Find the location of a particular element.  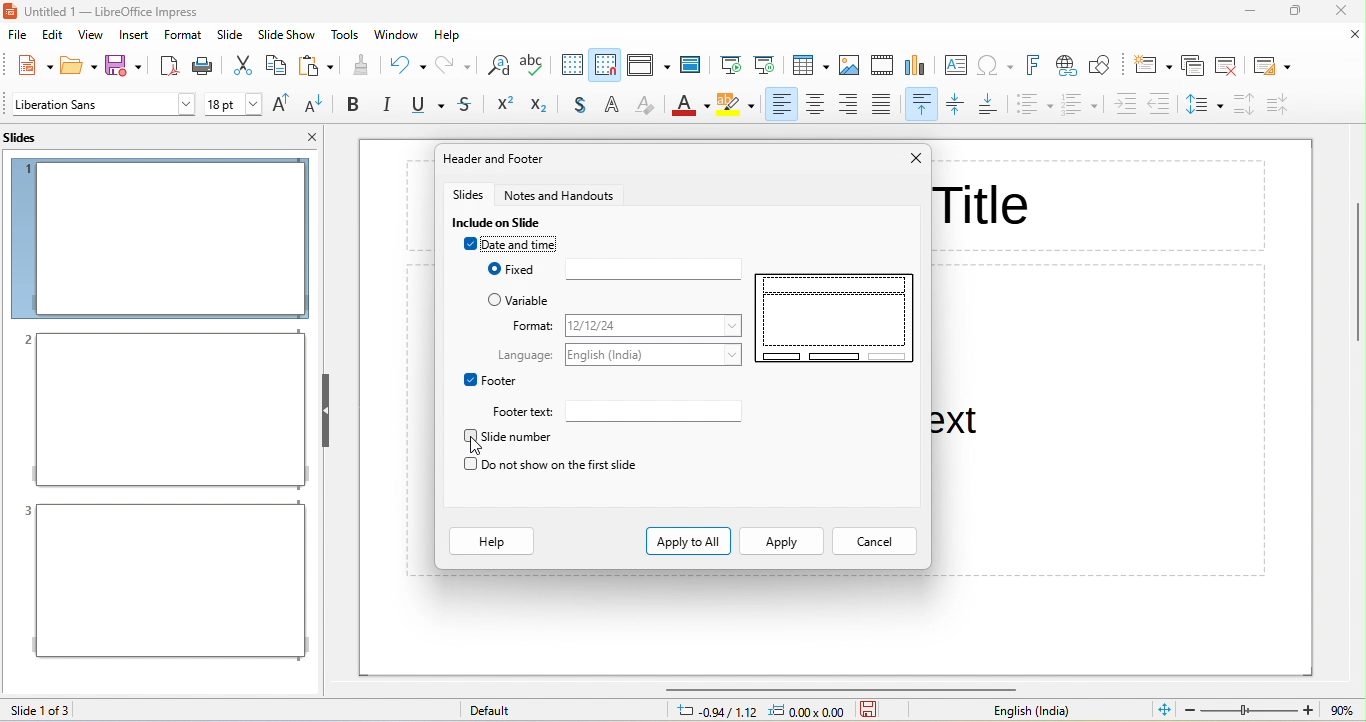

Text is located at coordinates (957, 424).